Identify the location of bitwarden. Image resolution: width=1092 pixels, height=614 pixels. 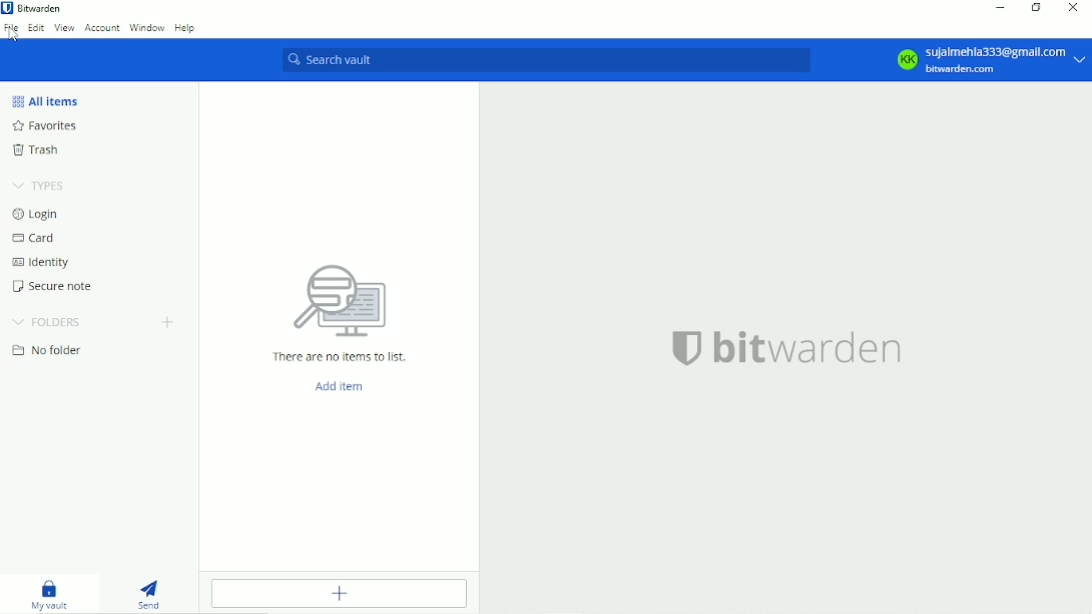
(813, 348).